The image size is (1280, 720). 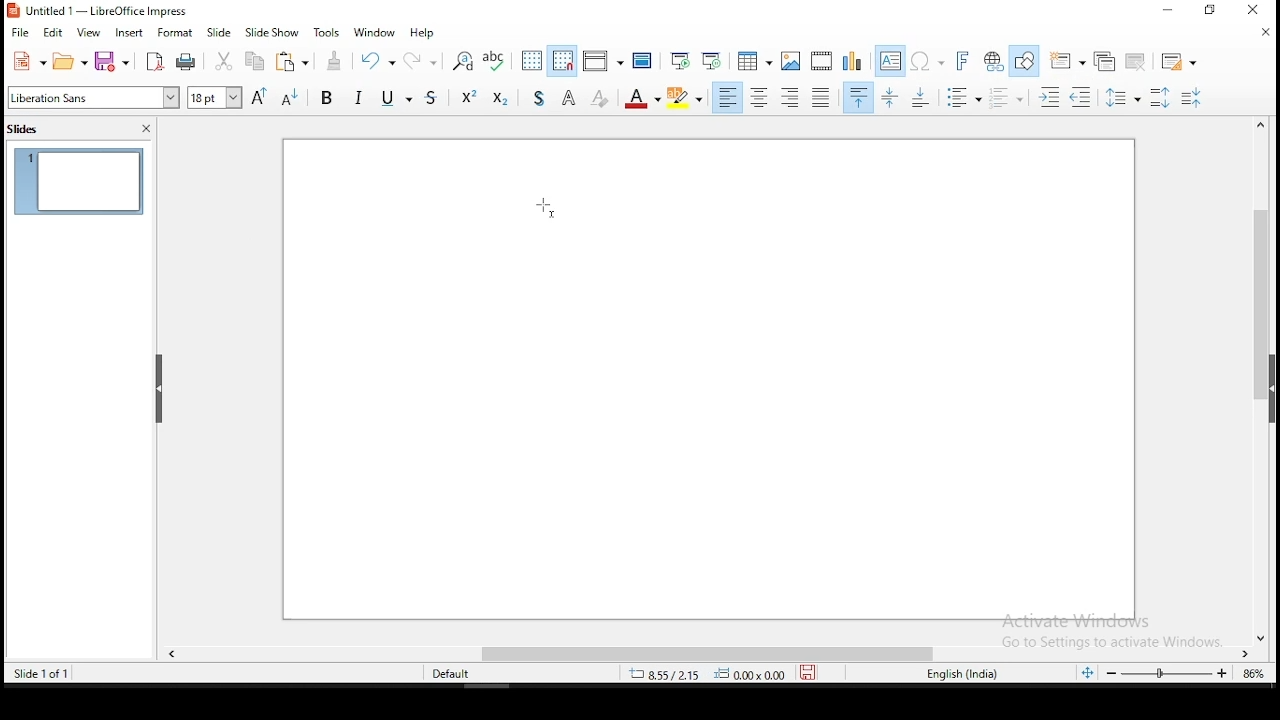 I want to click on copy, so click(x=256, y=62).